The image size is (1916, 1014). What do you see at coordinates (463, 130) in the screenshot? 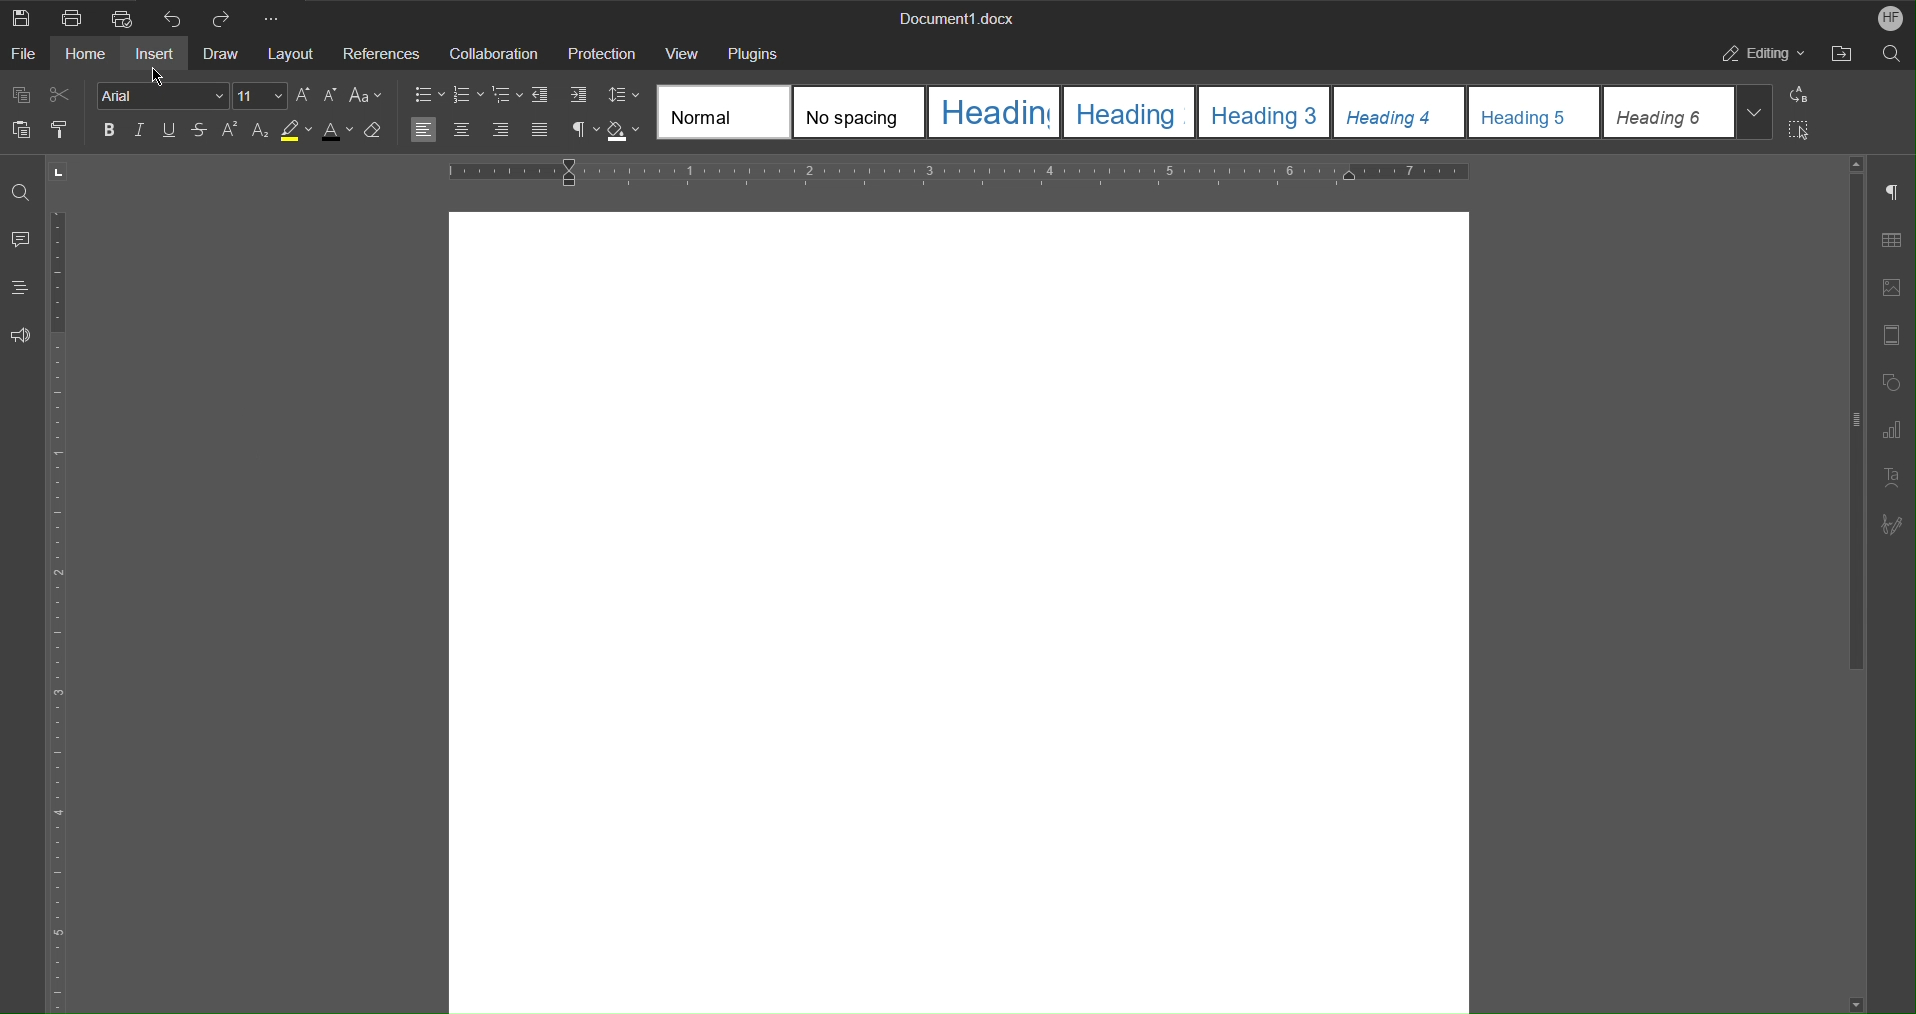
I see `Centre Align` at bounding box center [463, 130].